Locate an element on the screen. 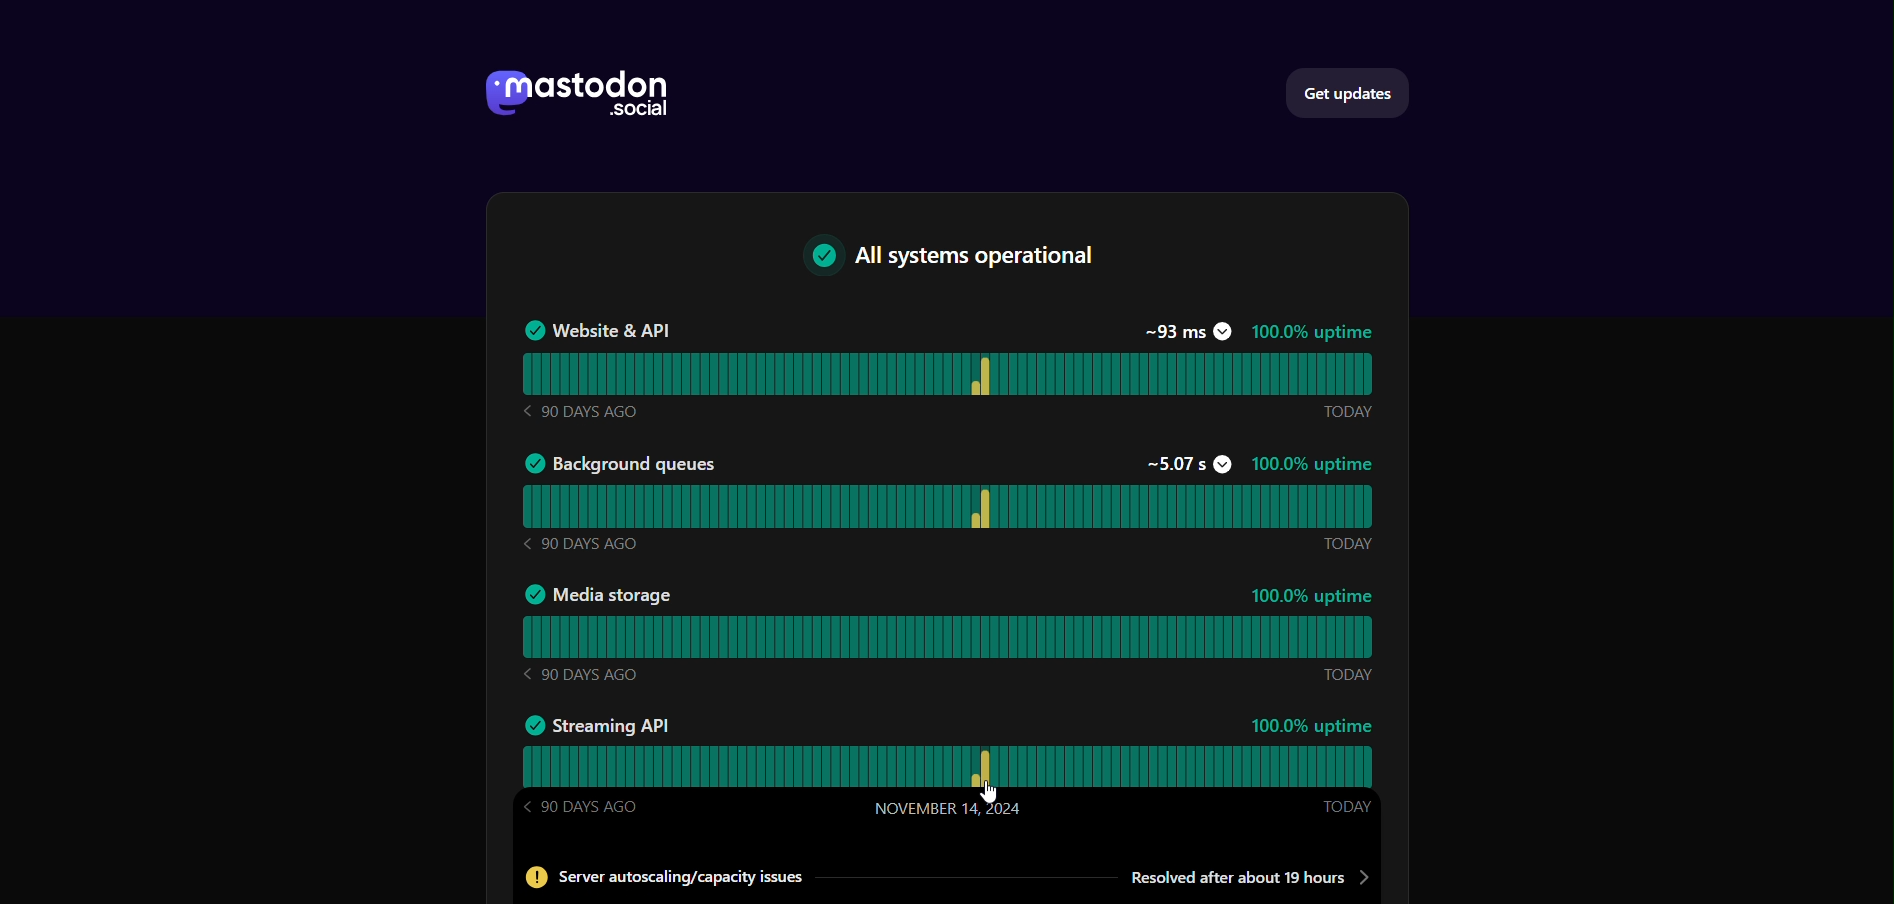 This screenshot has width=1894, height=904. issues in streaming API is located at coordinates (940, 878).